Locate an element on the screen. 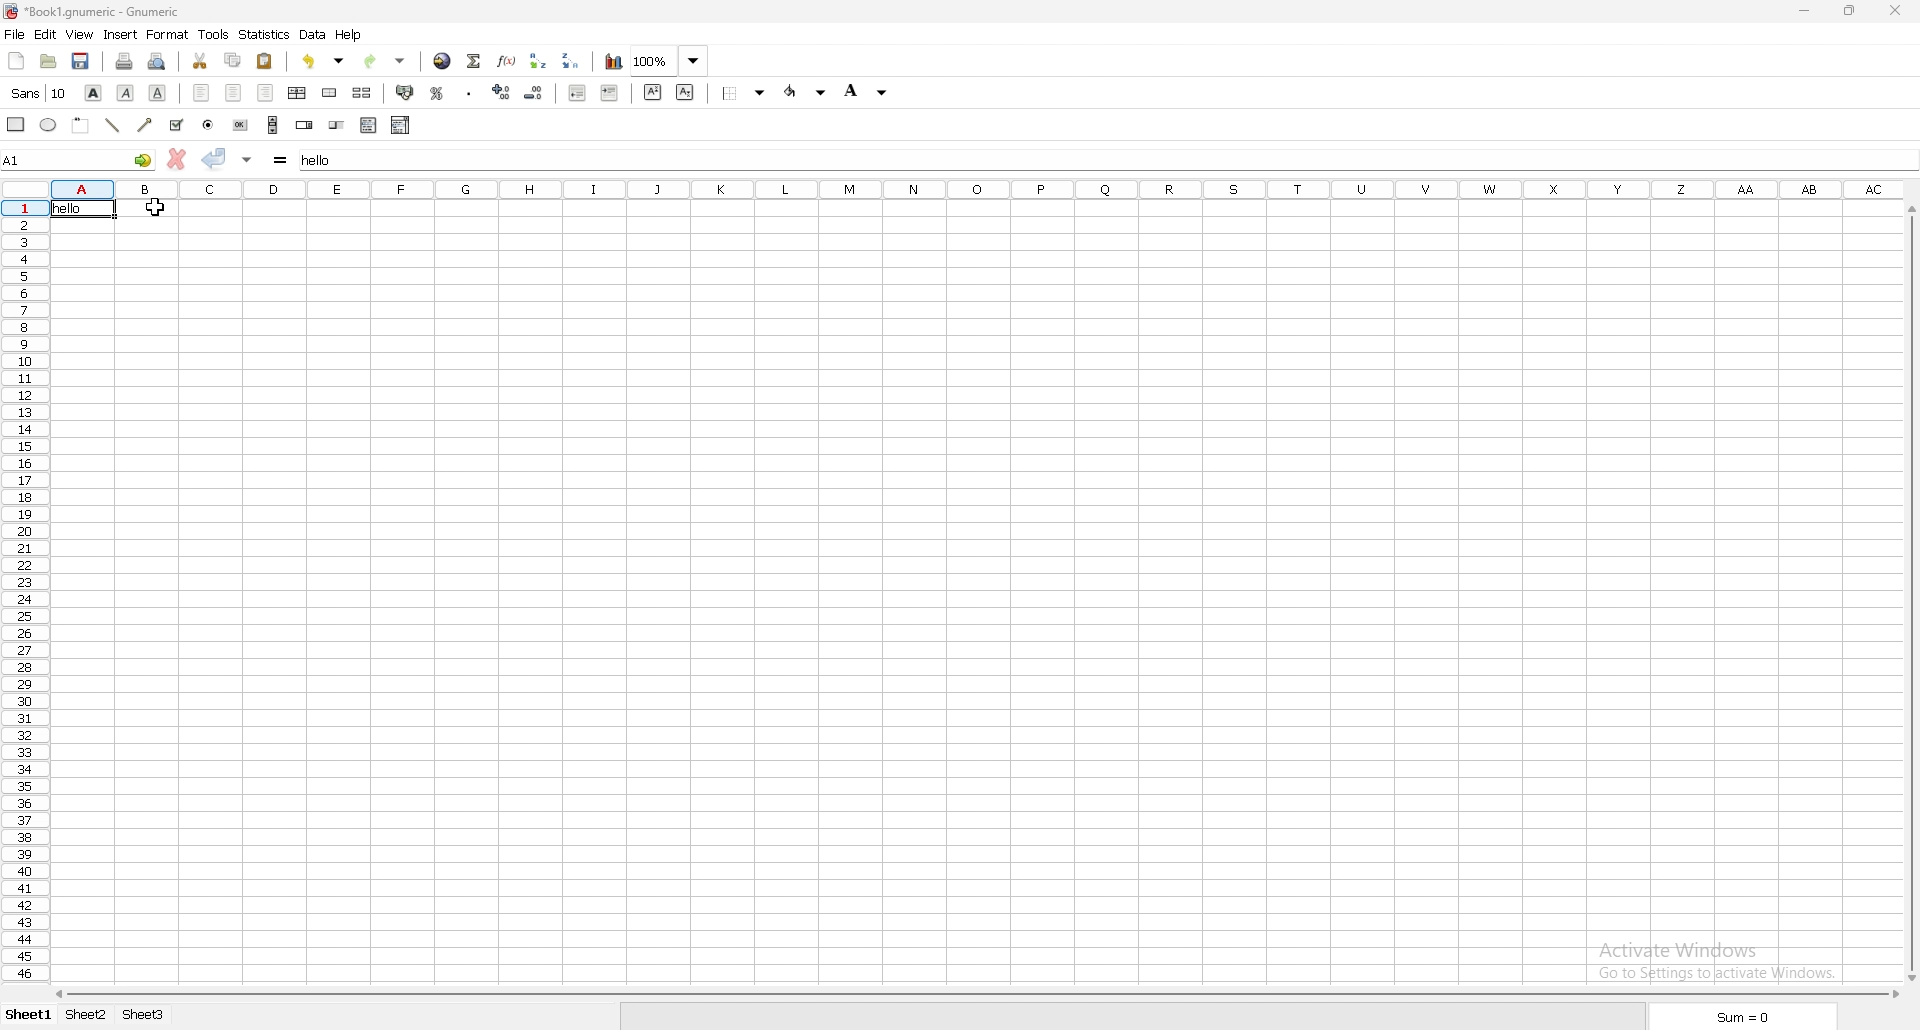 Image resolution: width=1920 pixels, height=1030 pixels. sum is located at coordinates (473, 60).